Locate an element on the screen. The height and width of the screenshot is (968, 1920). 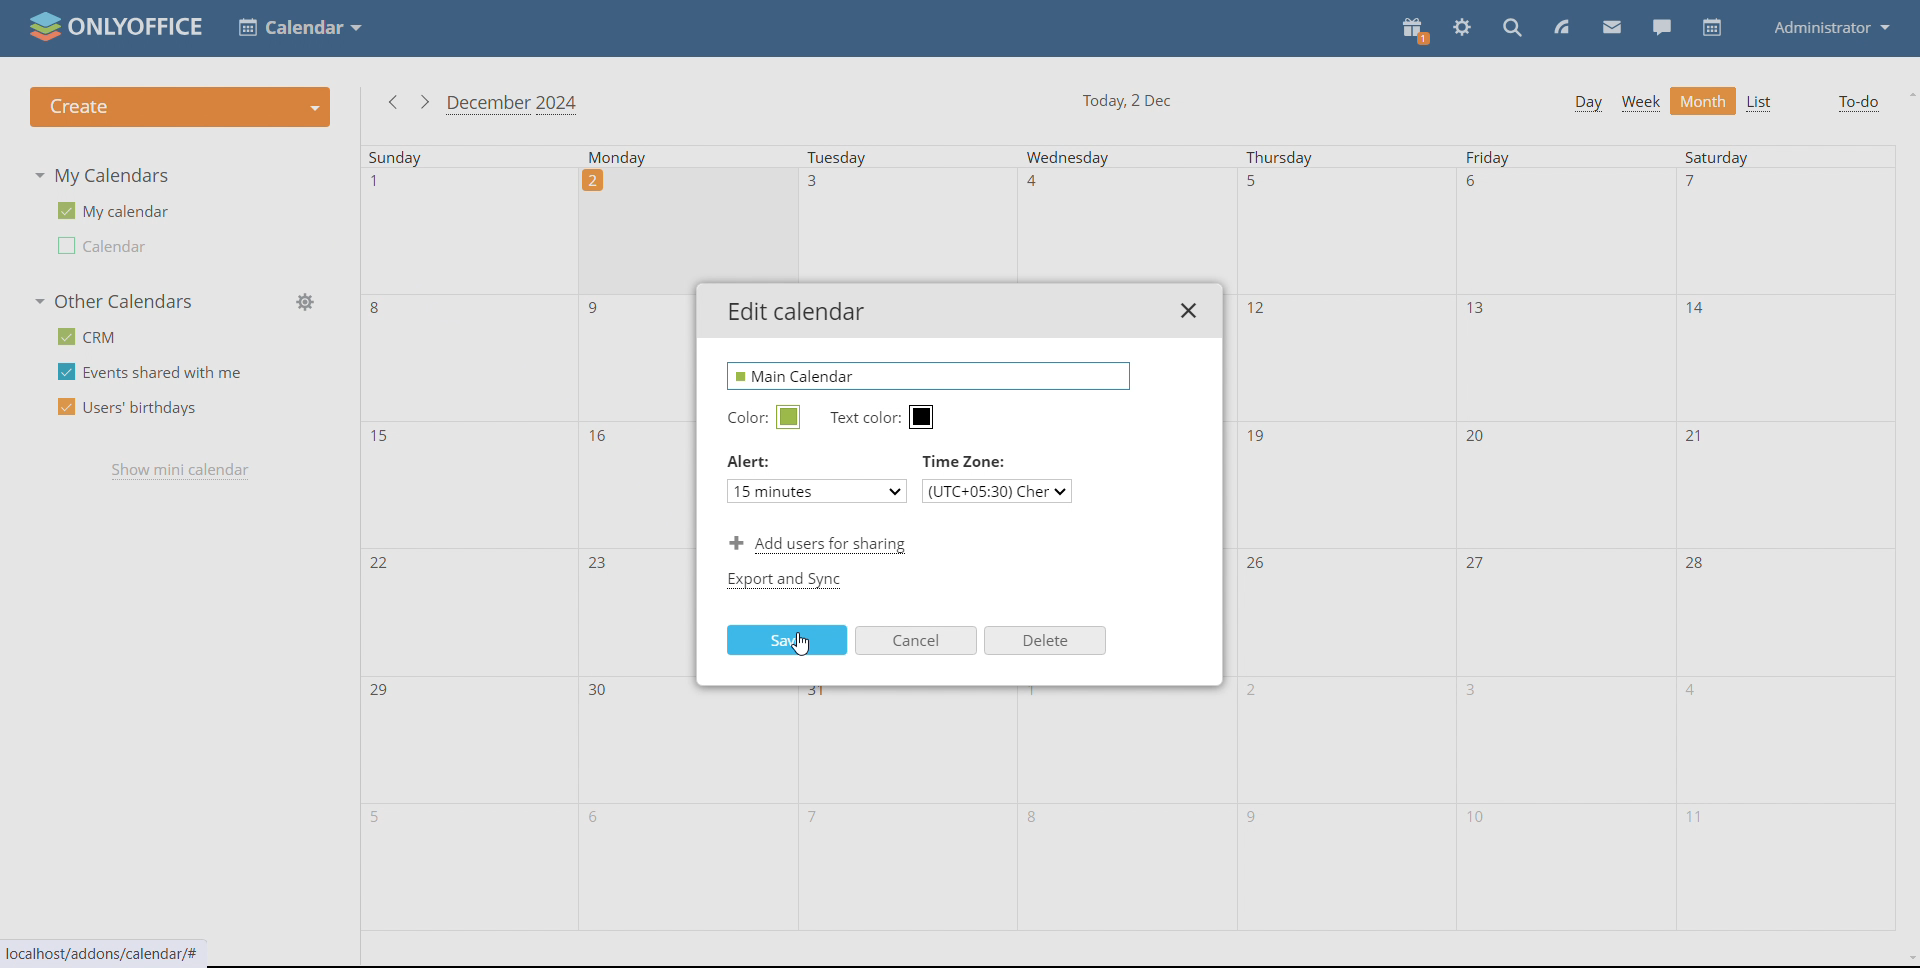
name edited is located at coordinates (795, 377).